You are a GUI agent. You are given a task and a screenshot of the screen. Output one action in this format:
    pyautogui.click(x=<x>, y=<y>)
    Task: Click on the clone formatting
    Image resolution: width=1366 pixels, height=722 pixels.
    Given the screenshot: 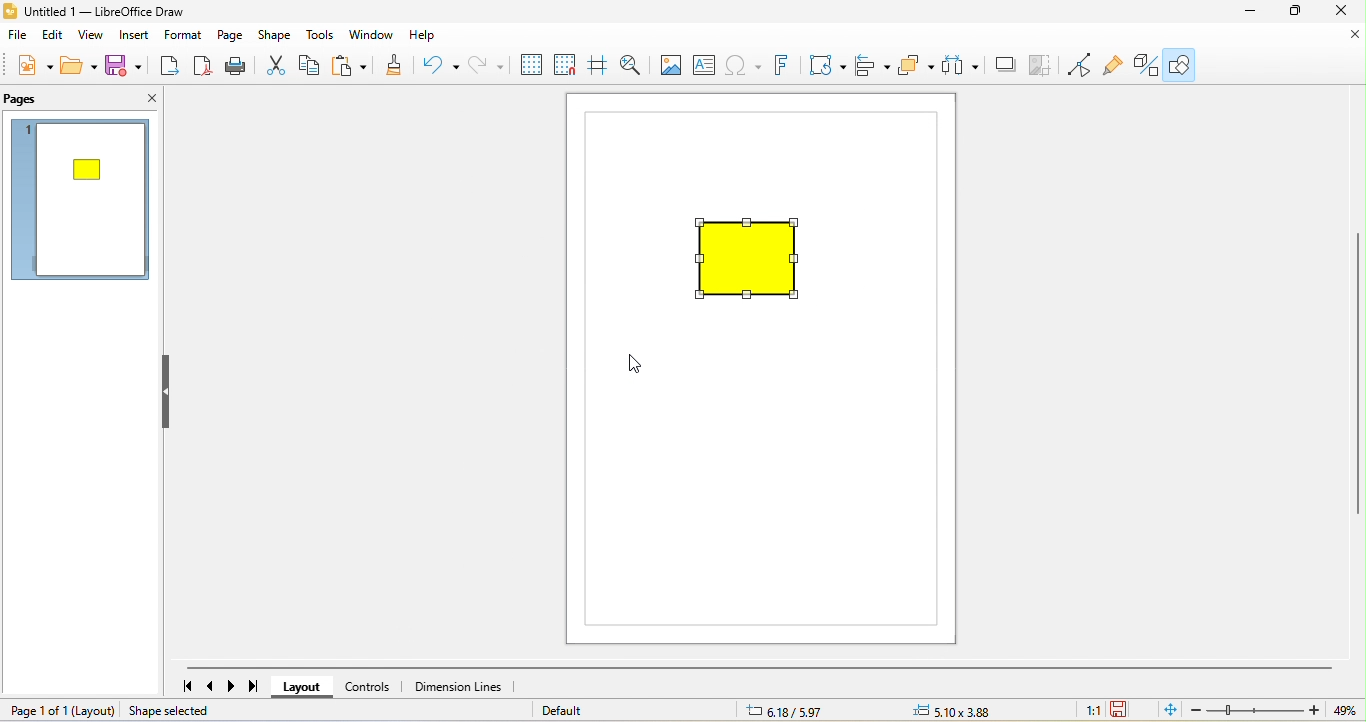 What is the action you would take?
    pyautogui.click(x=393, y=68)
    